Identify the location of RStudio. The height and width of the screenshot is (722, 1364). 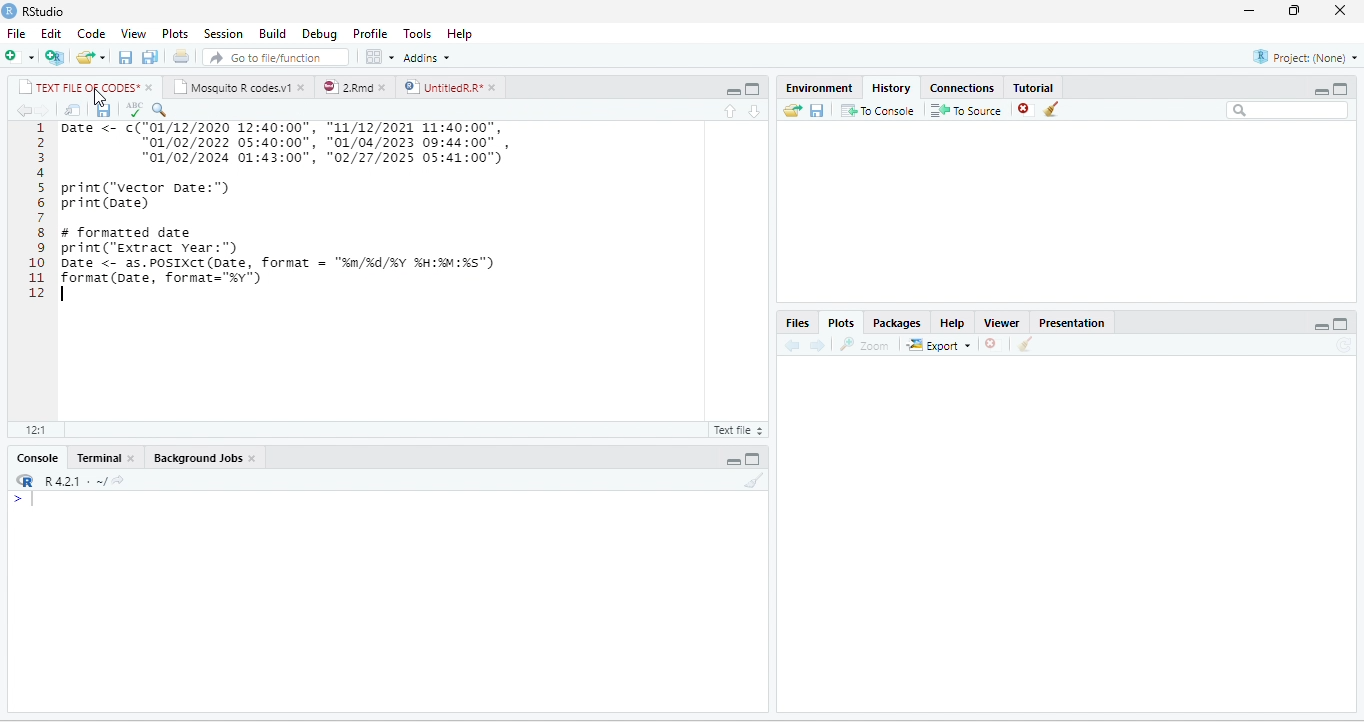
(46, 12).